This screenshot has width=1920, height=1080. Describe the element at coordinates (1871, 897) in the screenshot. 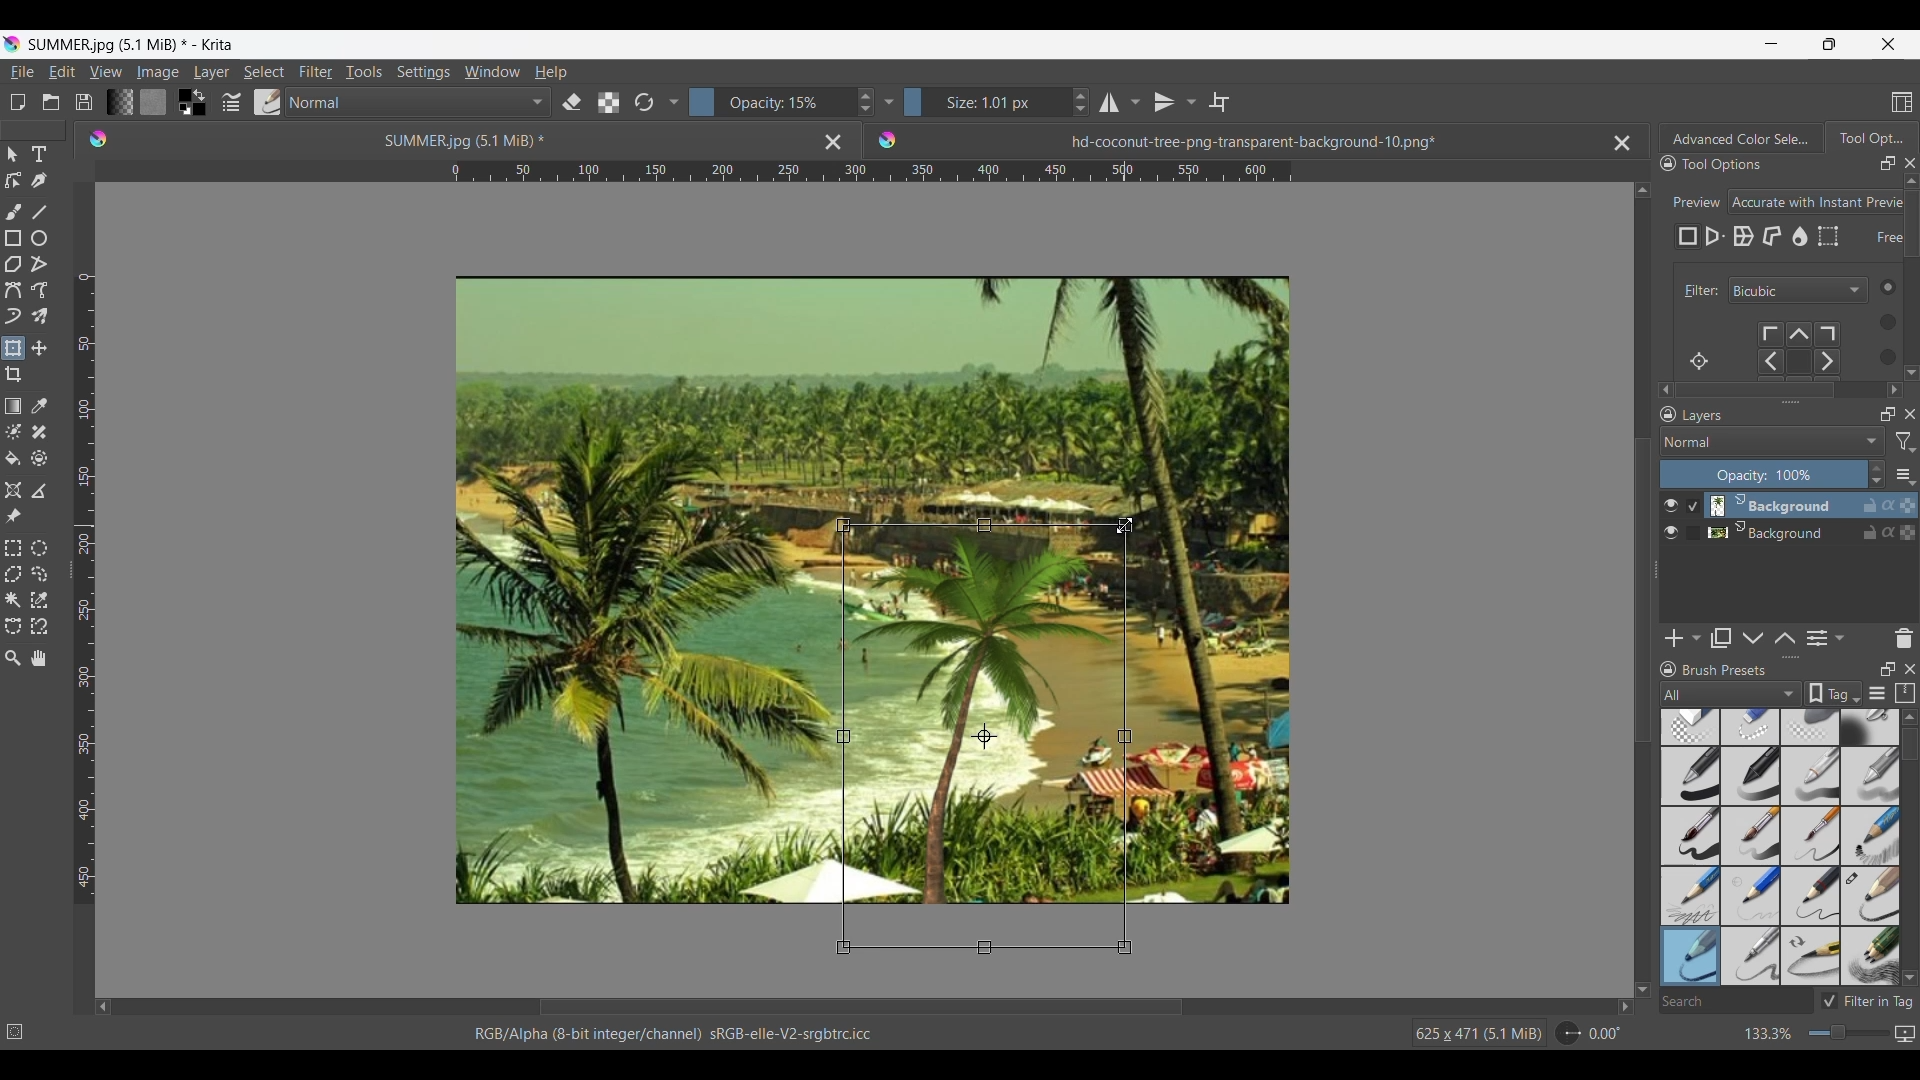

I see `pencil 3 - large 4b` at that location.